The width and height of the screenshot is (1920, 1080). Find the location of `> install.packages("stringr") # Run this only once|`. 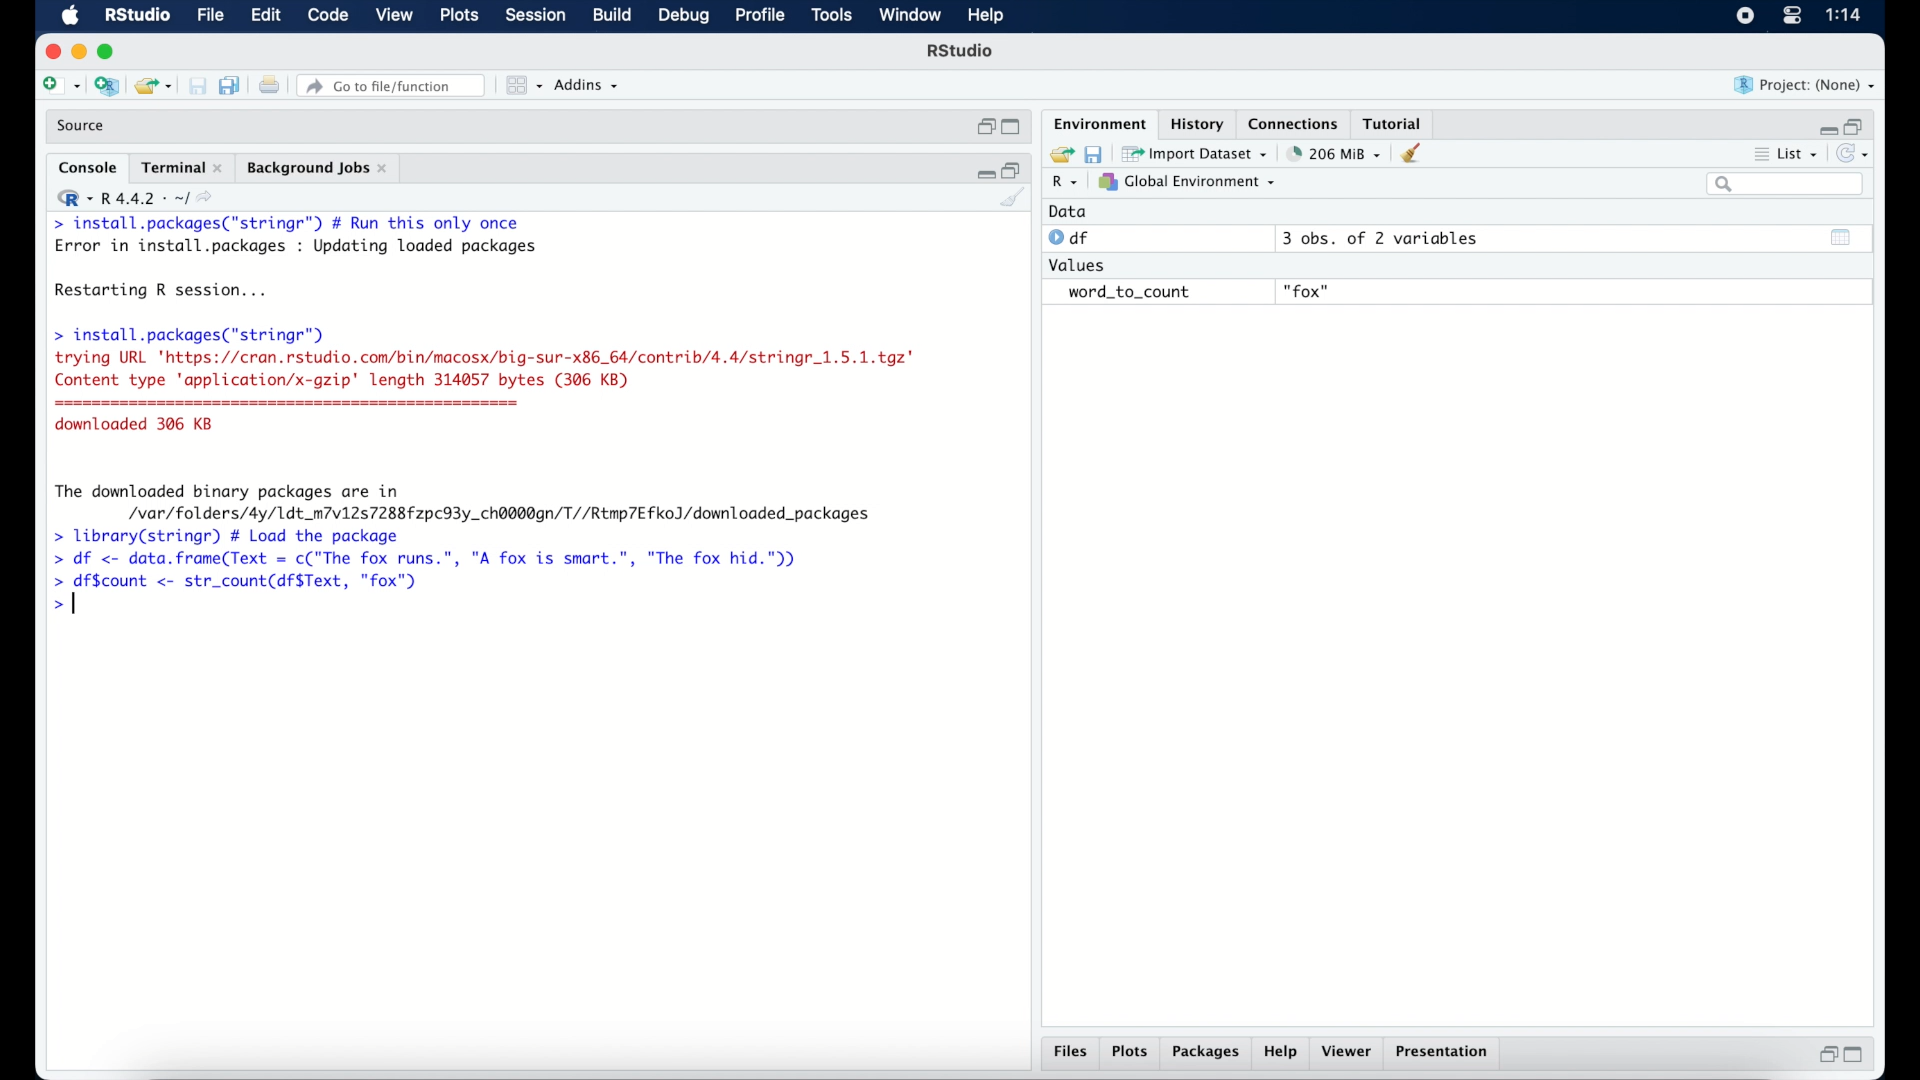

> install.packages("stringr") # Run this only once| is located at coordinates (292, 224).